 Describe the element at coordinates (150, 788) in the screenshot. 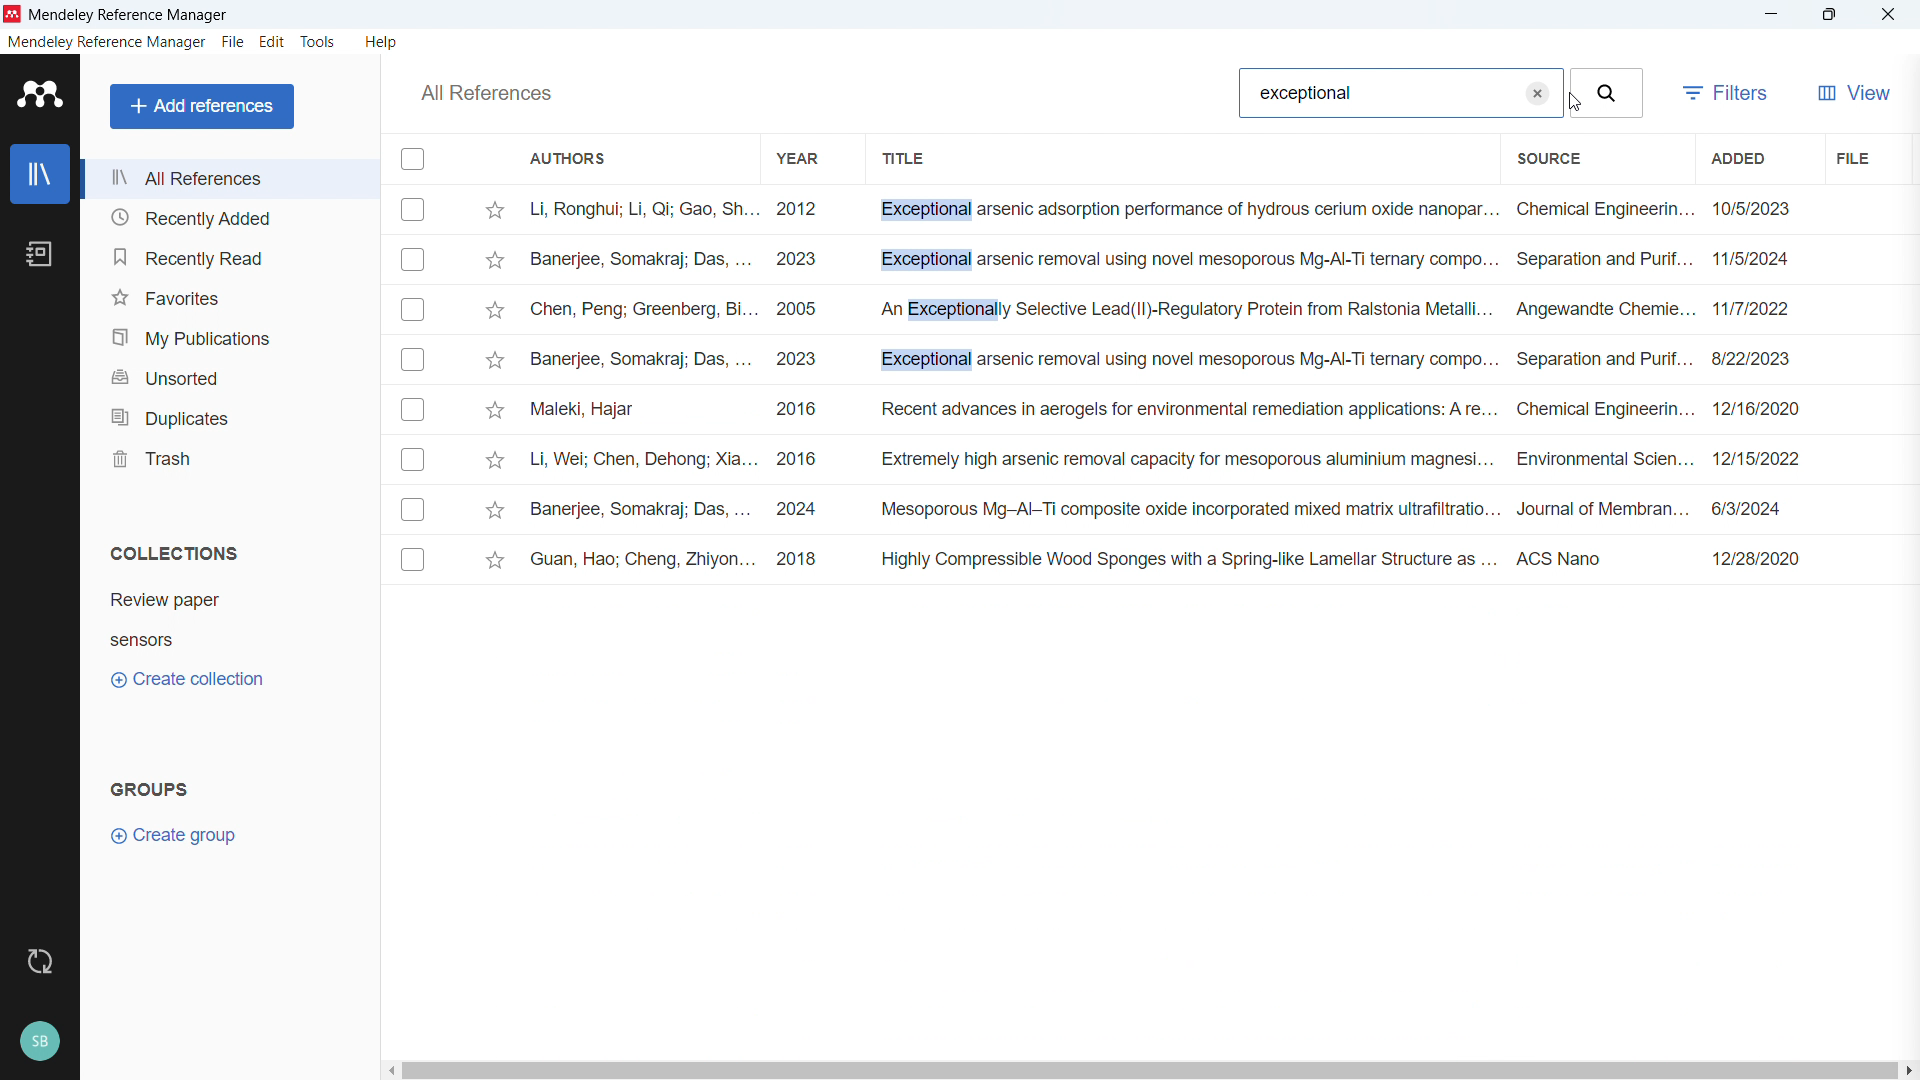

I see `Groups ` at that location.